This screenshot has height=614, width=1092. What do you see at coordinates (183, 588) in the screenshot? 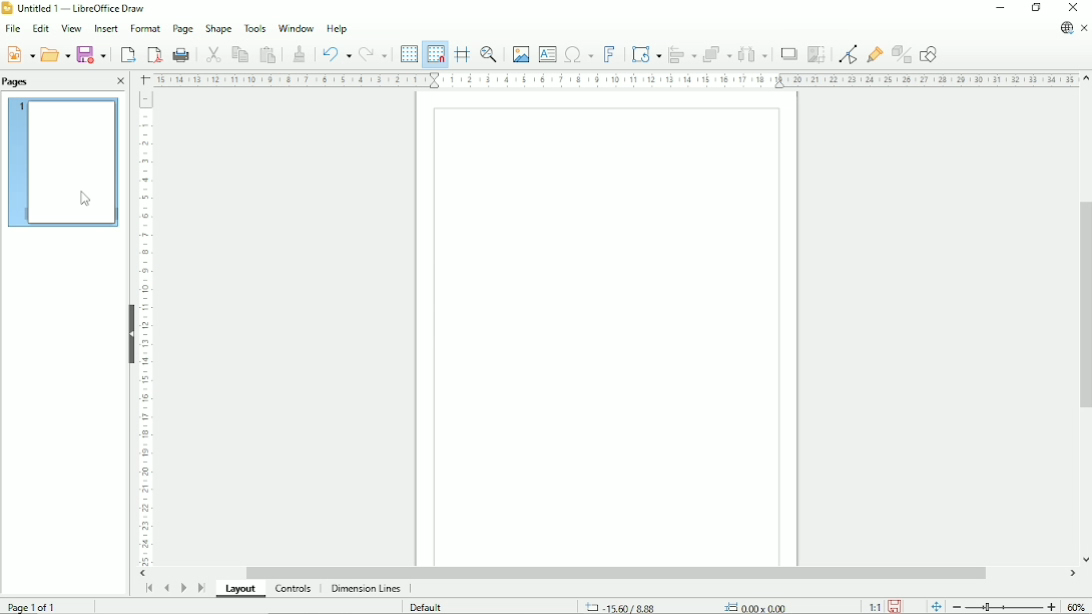
I see `Scroll to next page` at bounding box center [183, 588].